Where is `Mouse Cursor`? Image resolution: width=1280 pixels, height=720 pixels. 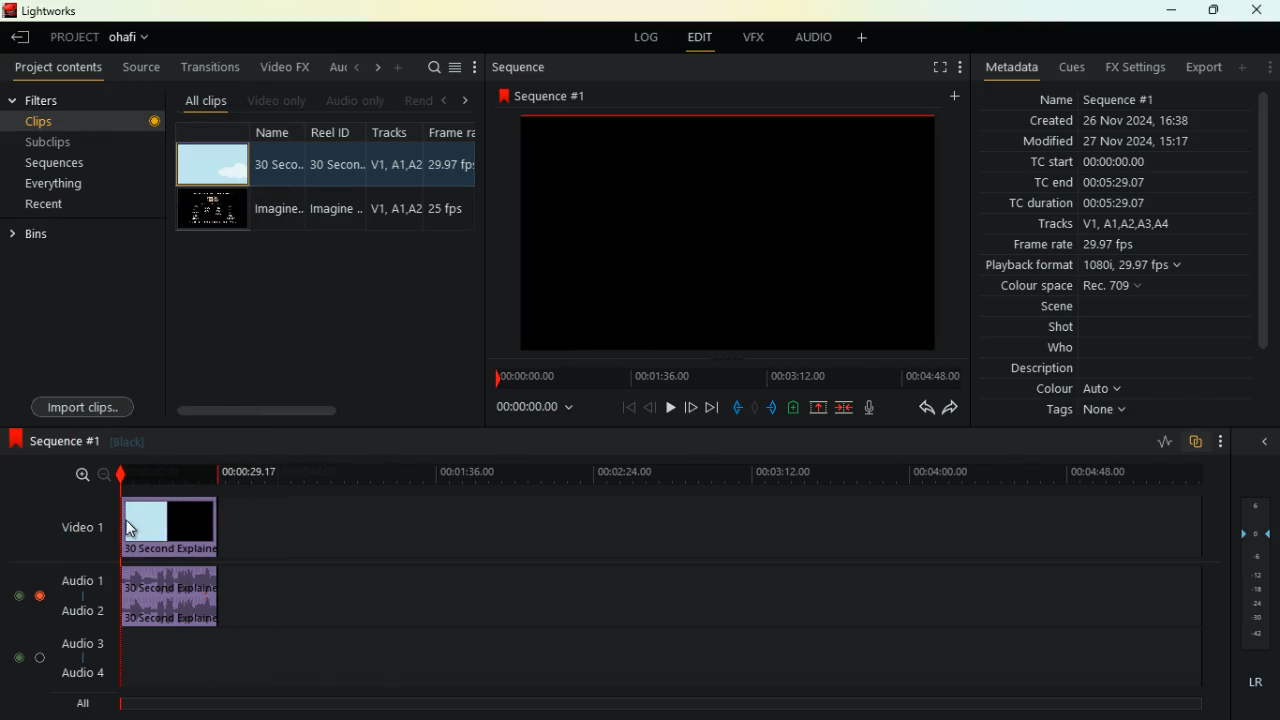
Mouse Cursor is located at coordinates (134, 529).